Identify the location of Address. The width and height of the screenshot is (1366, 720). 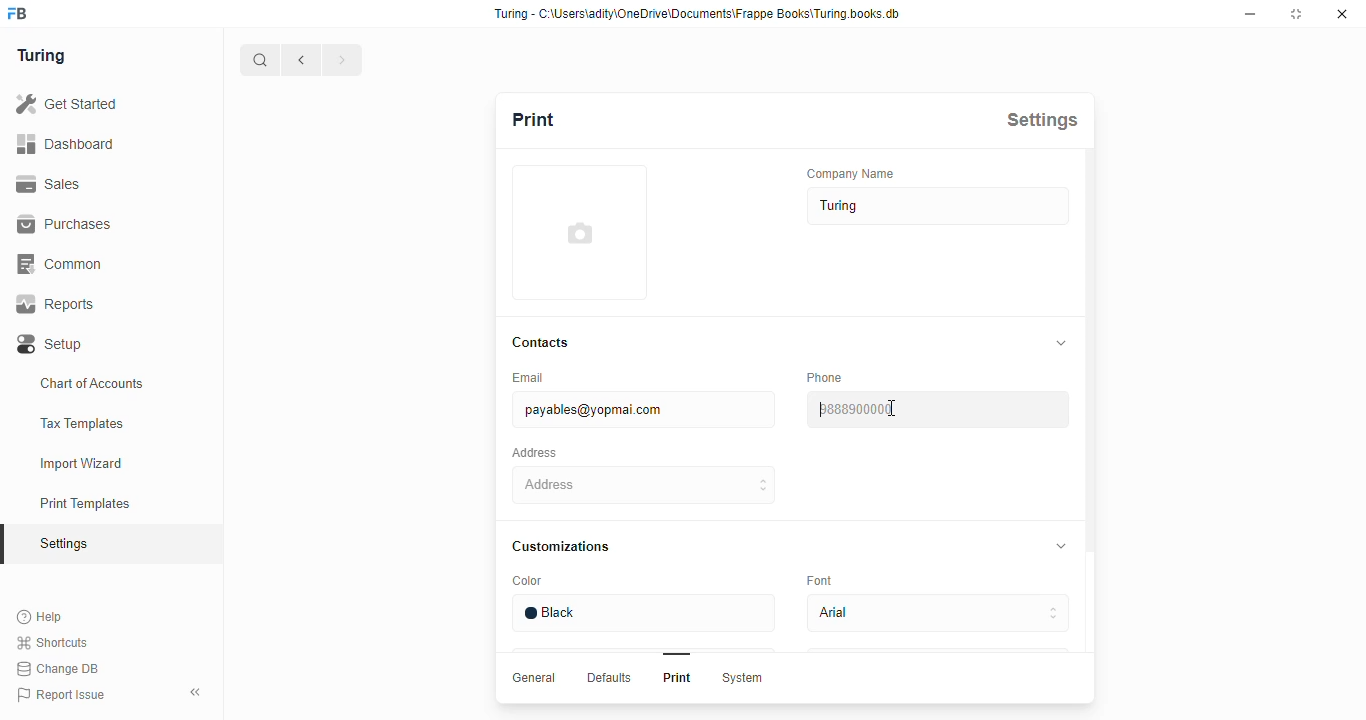
(538, 452).